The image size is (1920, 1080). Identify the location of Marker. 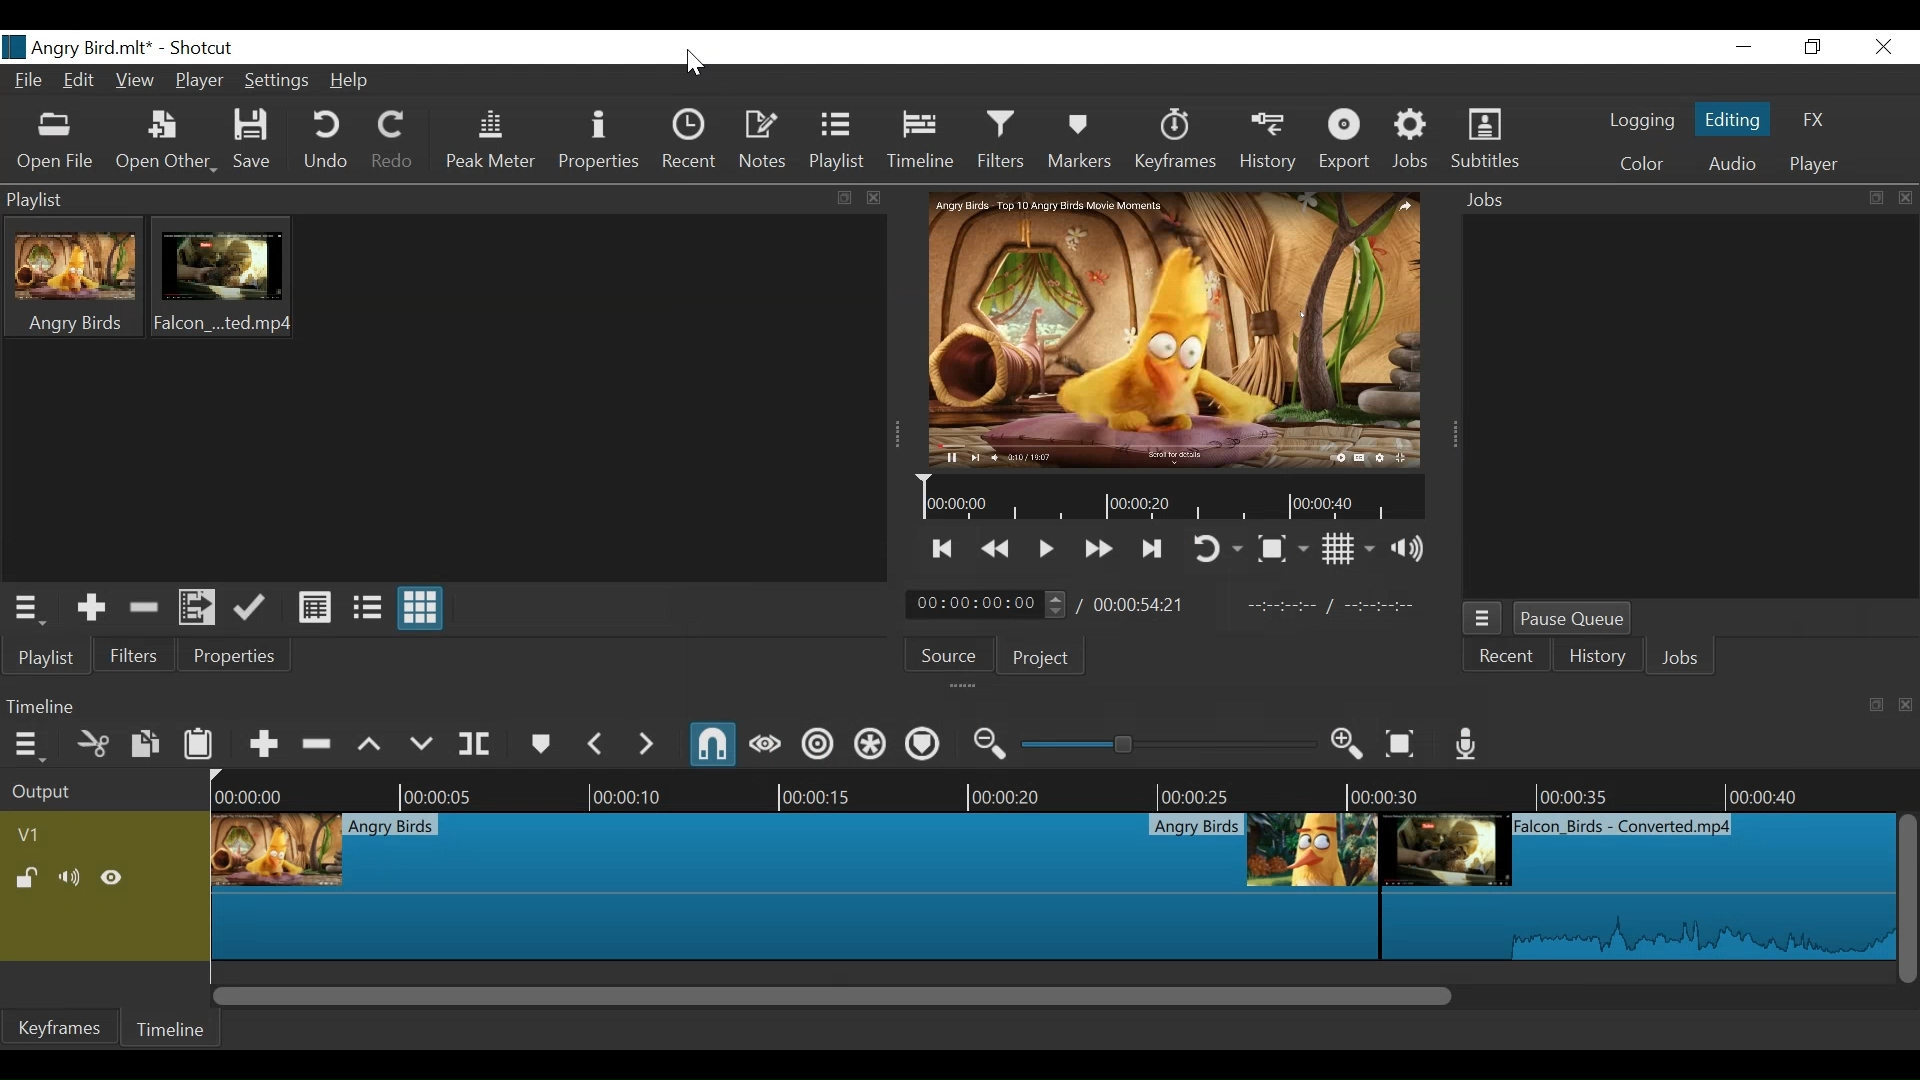
(541, 747).